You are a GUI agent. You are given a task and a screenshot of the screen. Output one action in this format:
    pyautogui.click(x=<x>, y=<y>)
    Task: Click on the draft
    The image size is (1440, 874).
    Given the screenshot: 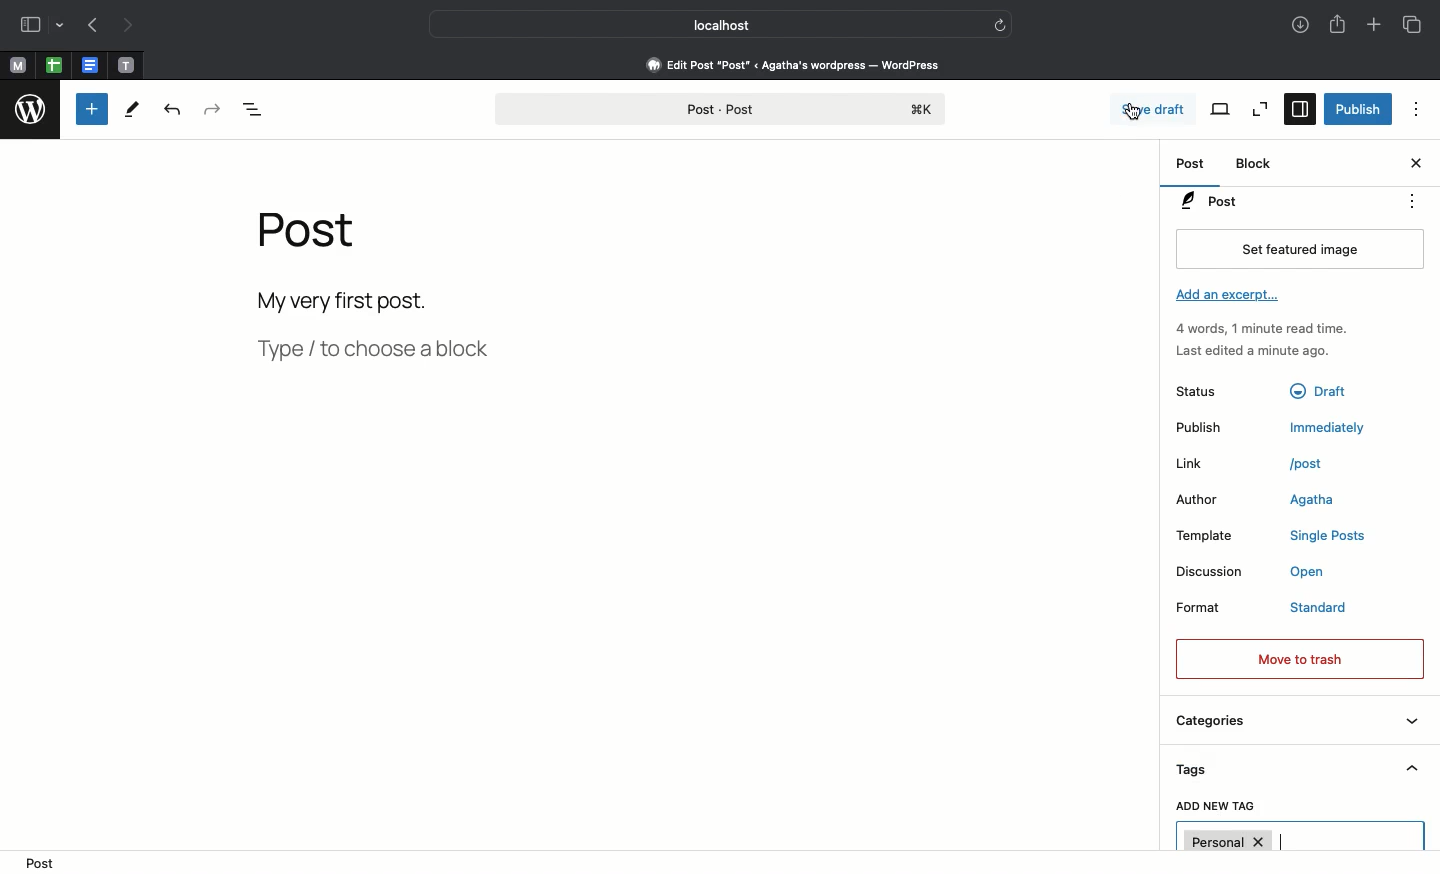 What is the action you would take?
    pyautogui.click(x=1317, y=391)
    